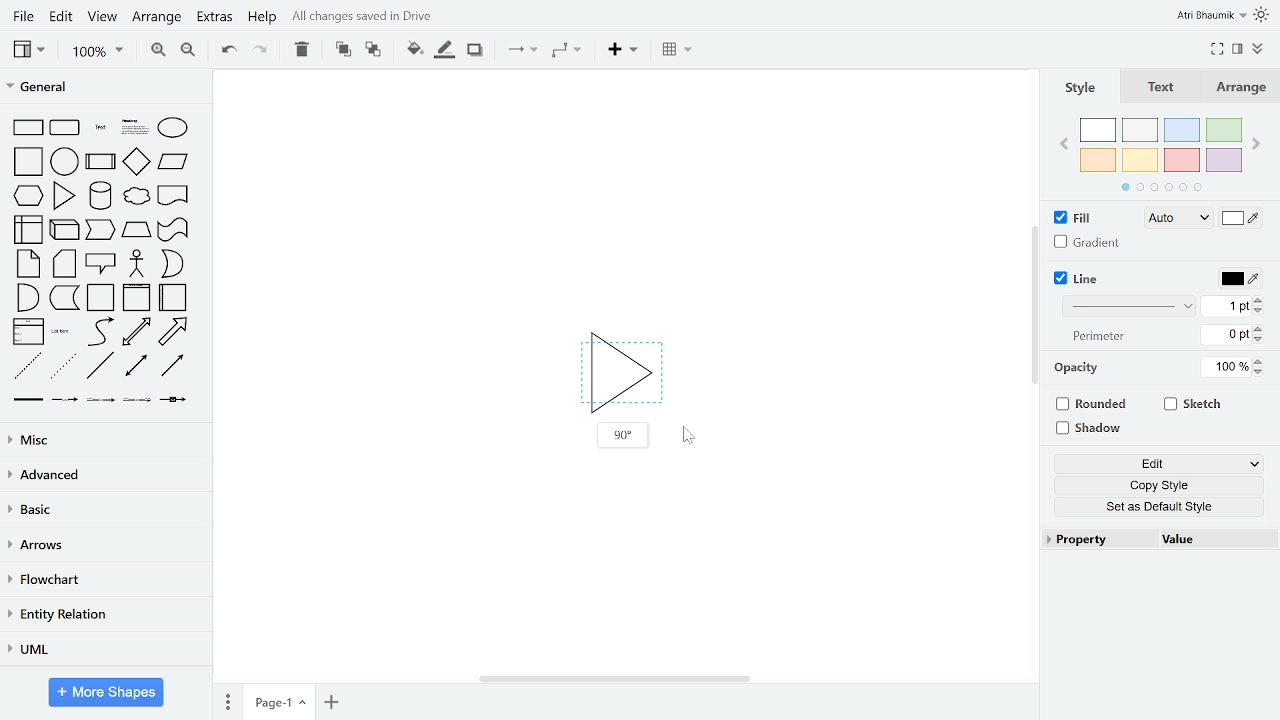 The height and width of the screenshot is (720, 1280). I want to click on fill color, so click(412, 48).